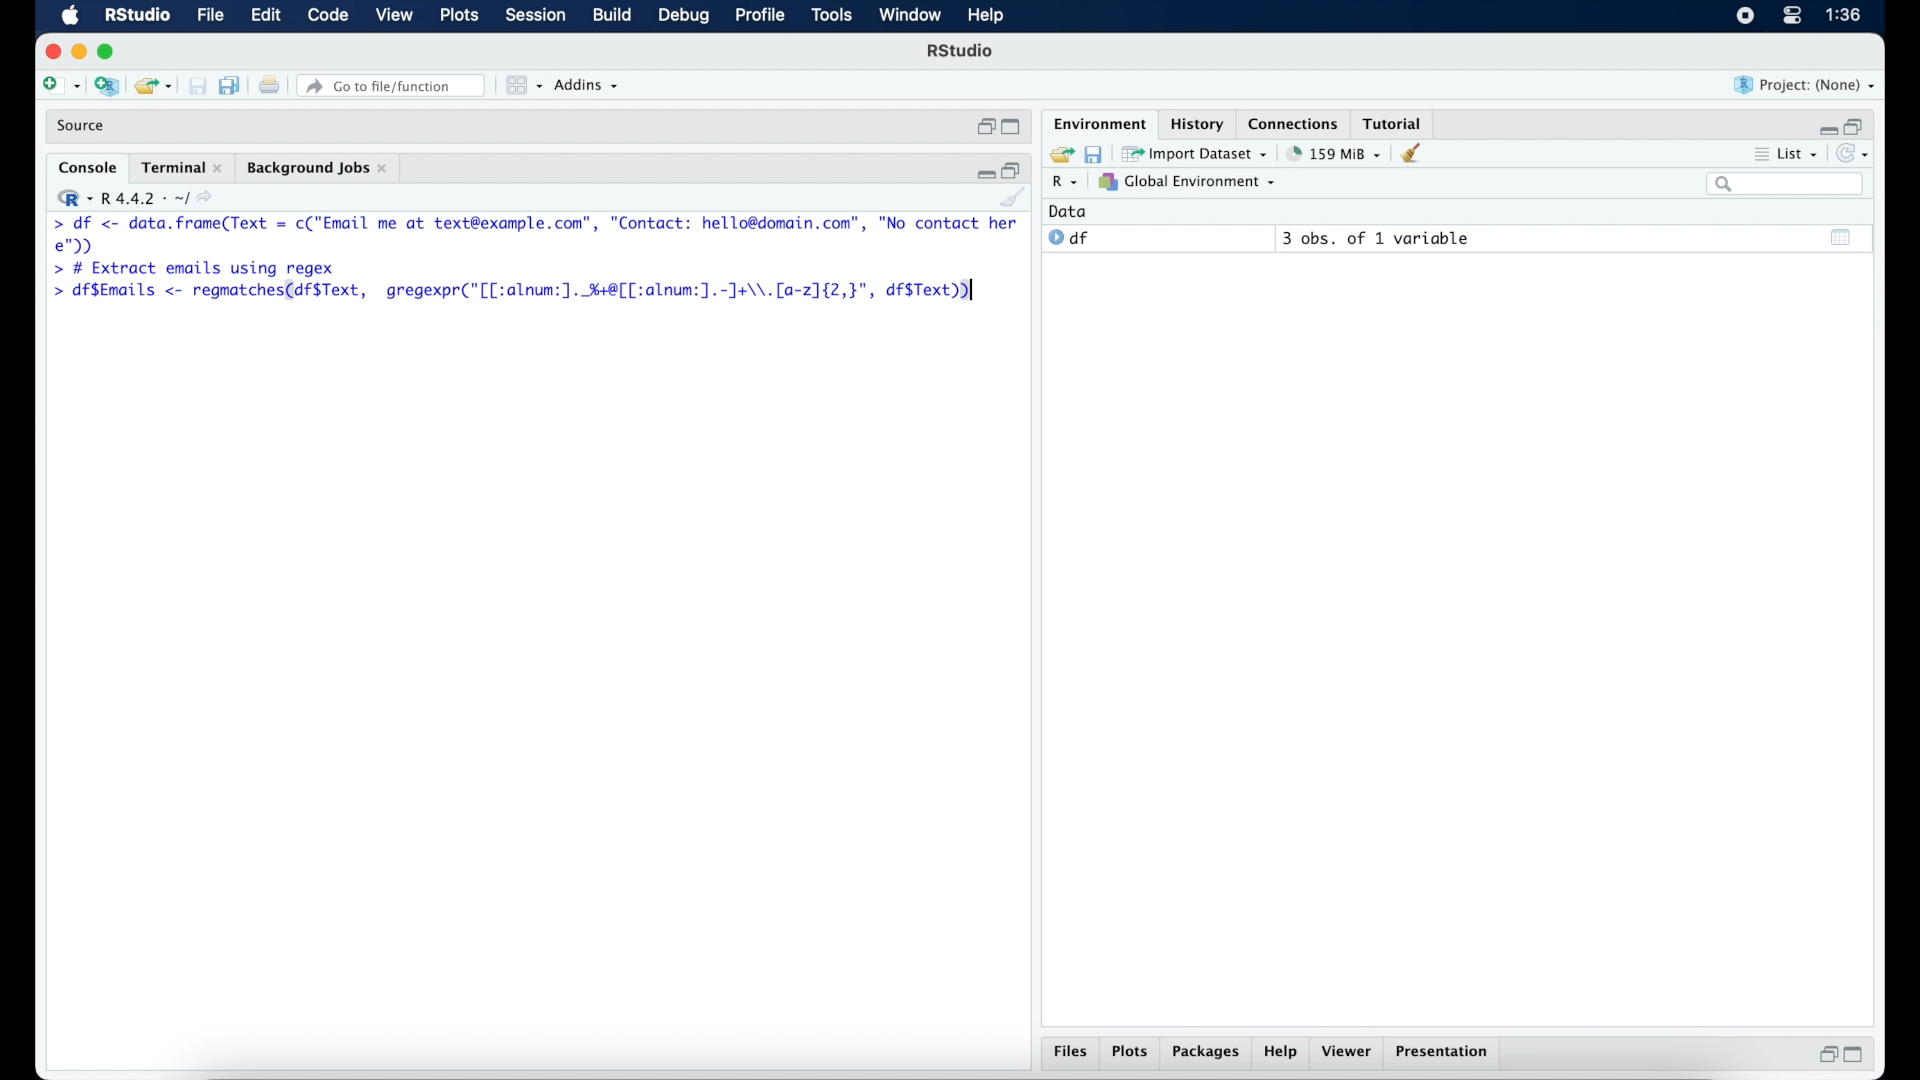 The height and width of the screenshot is (1080, 1920). What do you see at coordinates (1415, 154) in the screenshot?
I see `clear console` at bounding box center [1415, 154].